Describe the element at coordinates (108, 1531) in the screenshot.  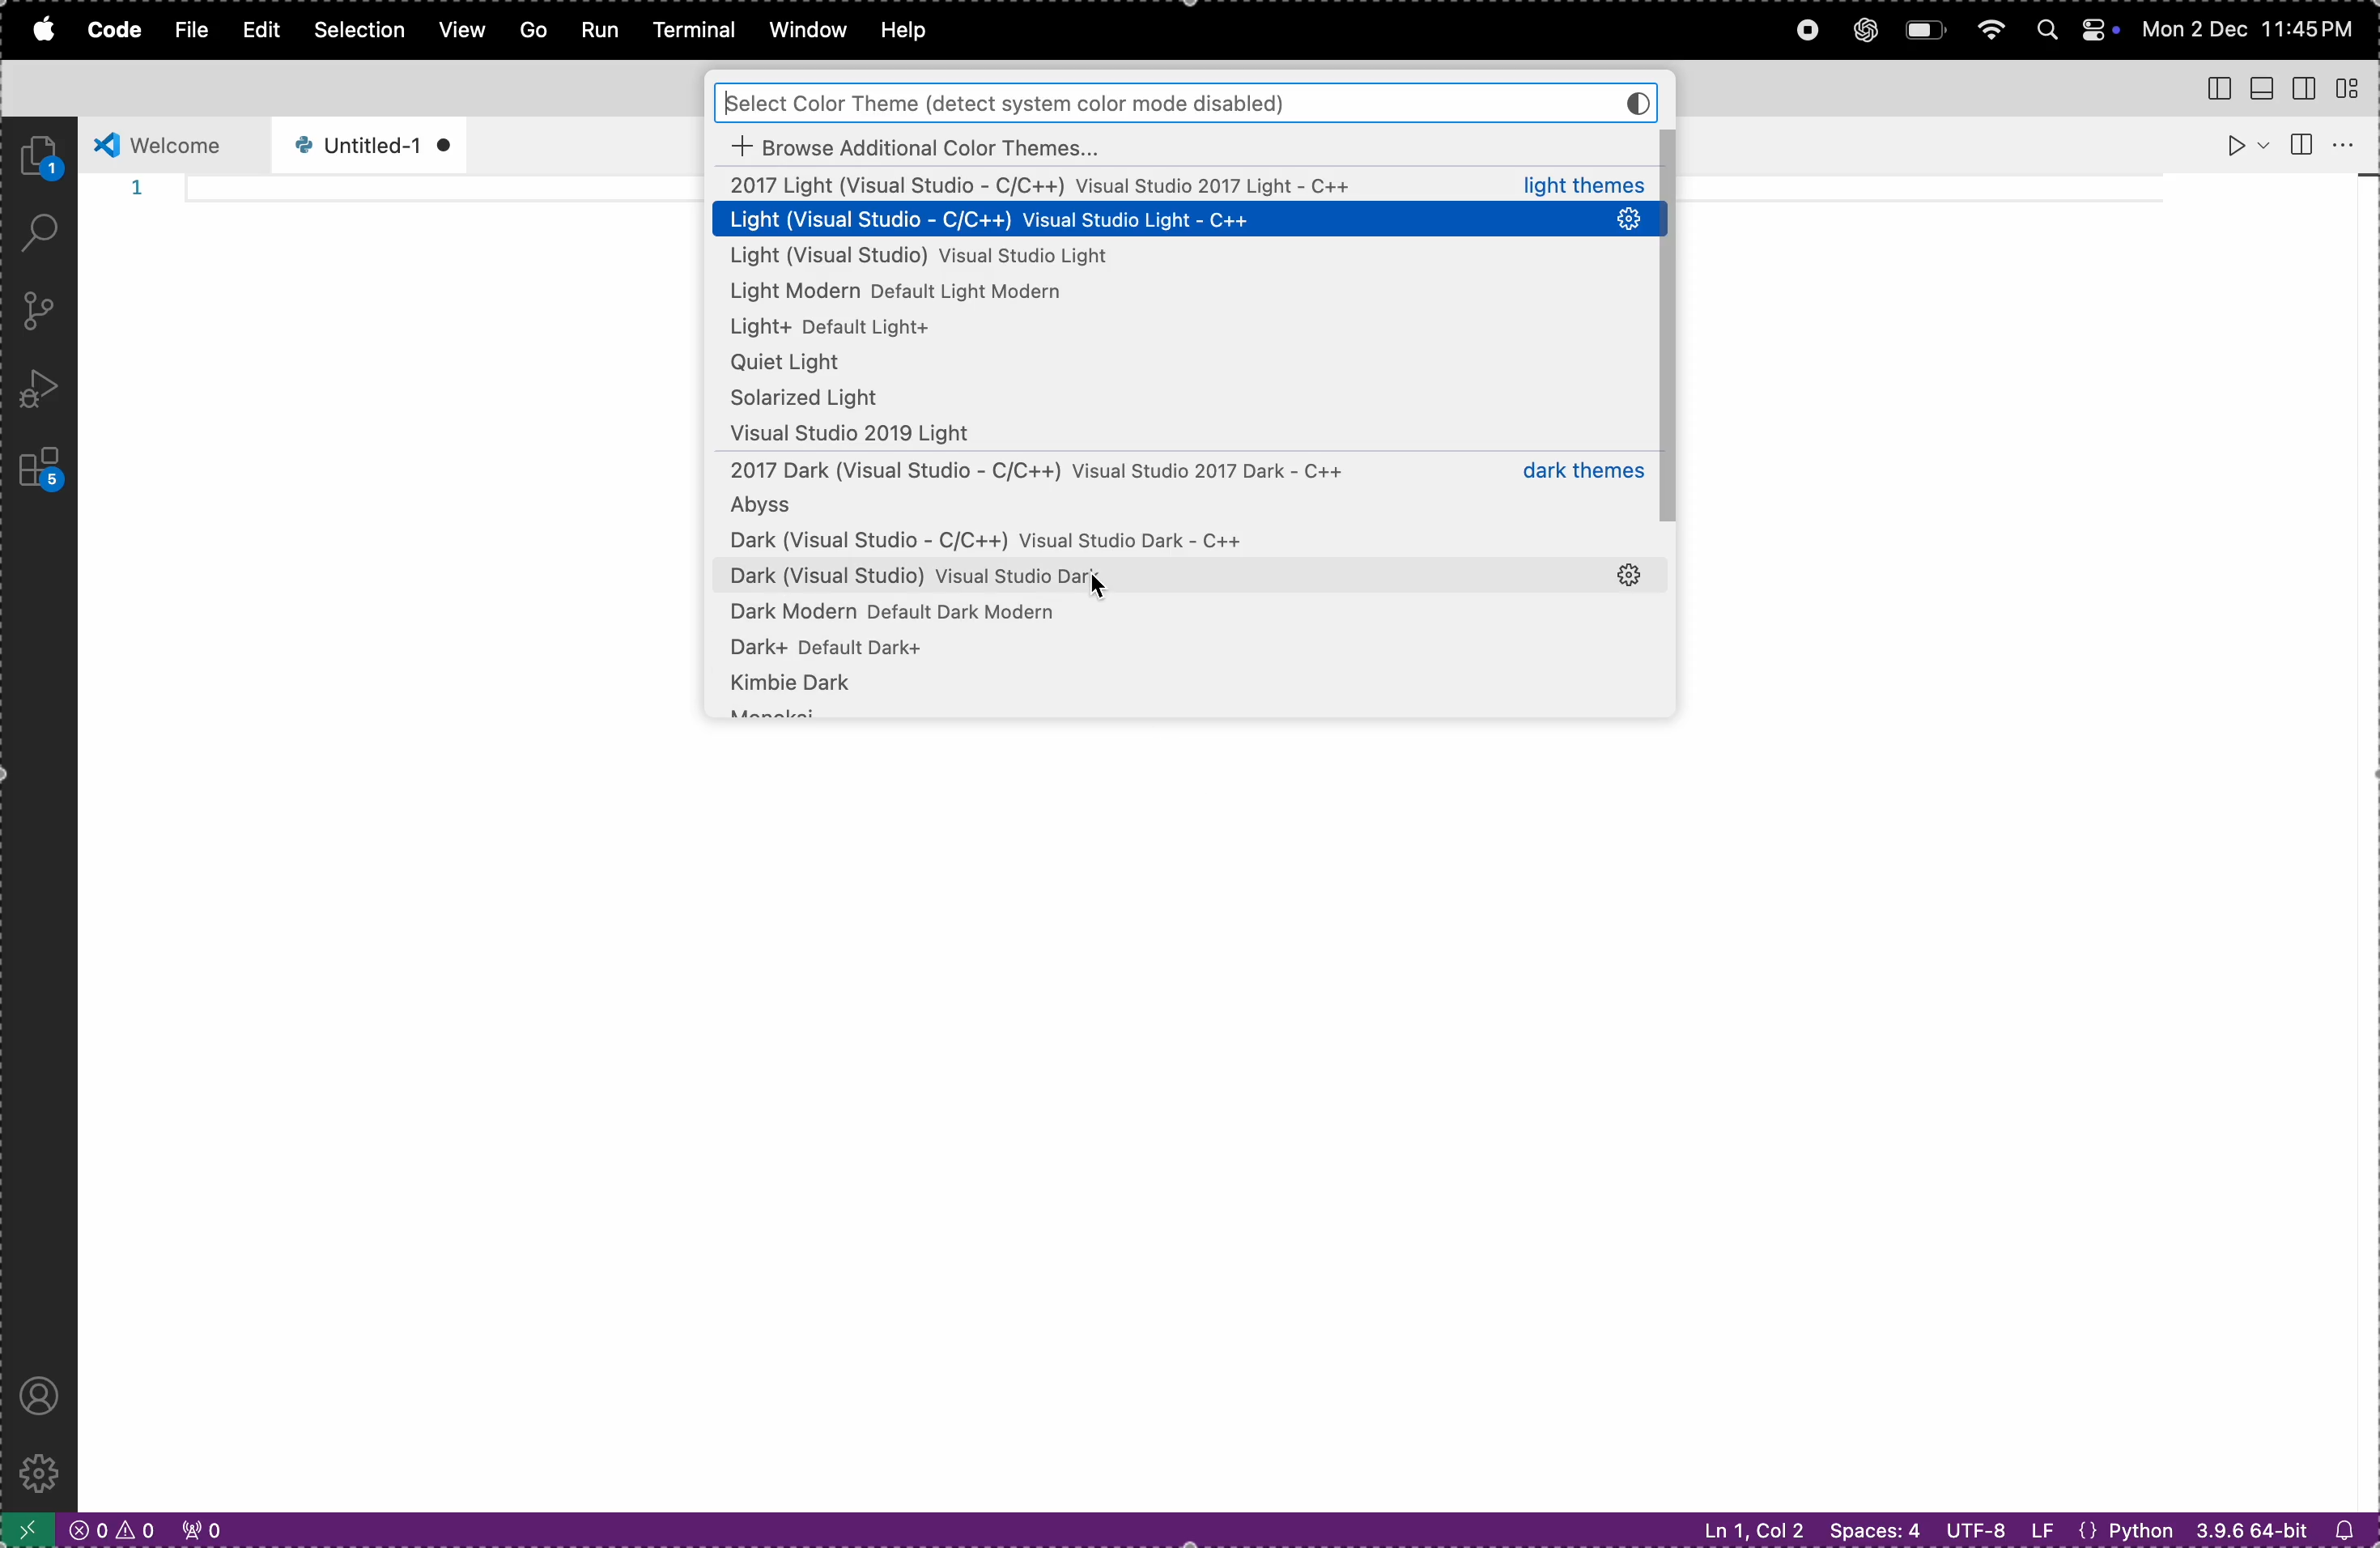
I see `no errors` at that location.